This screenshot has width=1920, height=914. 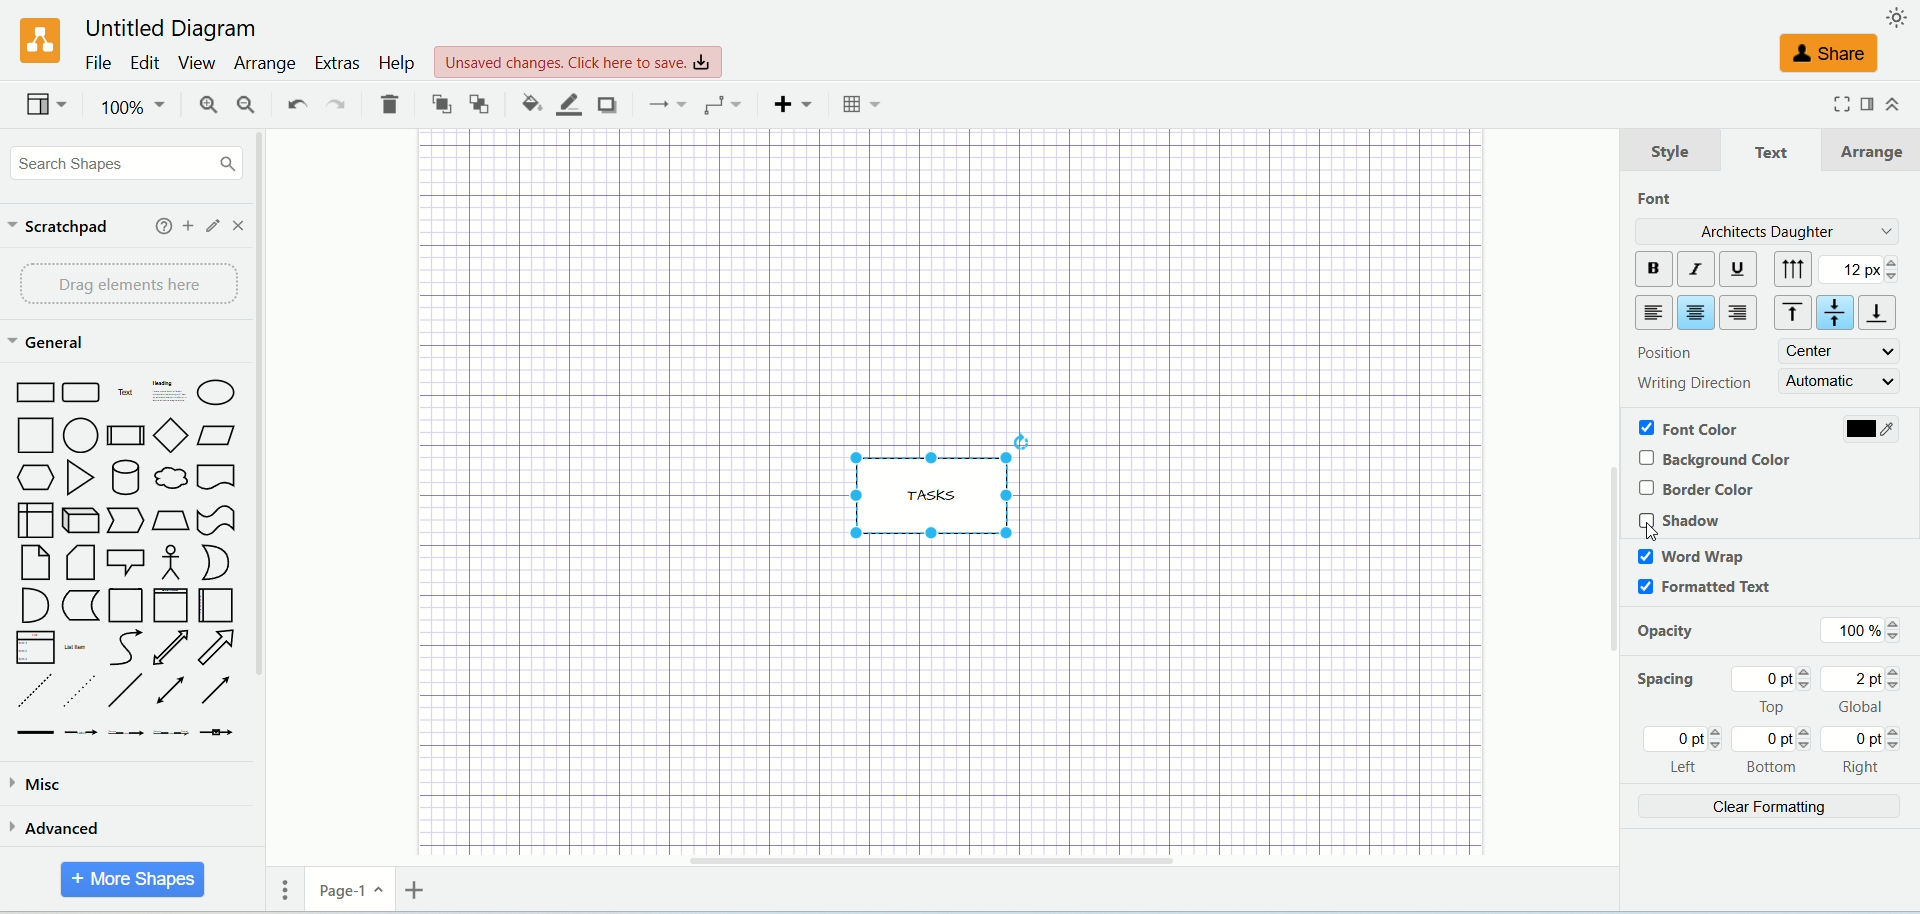 What do you see at coordinates (242, 225) in the screenshot?
I see `close` at bounding box center [242, 225].